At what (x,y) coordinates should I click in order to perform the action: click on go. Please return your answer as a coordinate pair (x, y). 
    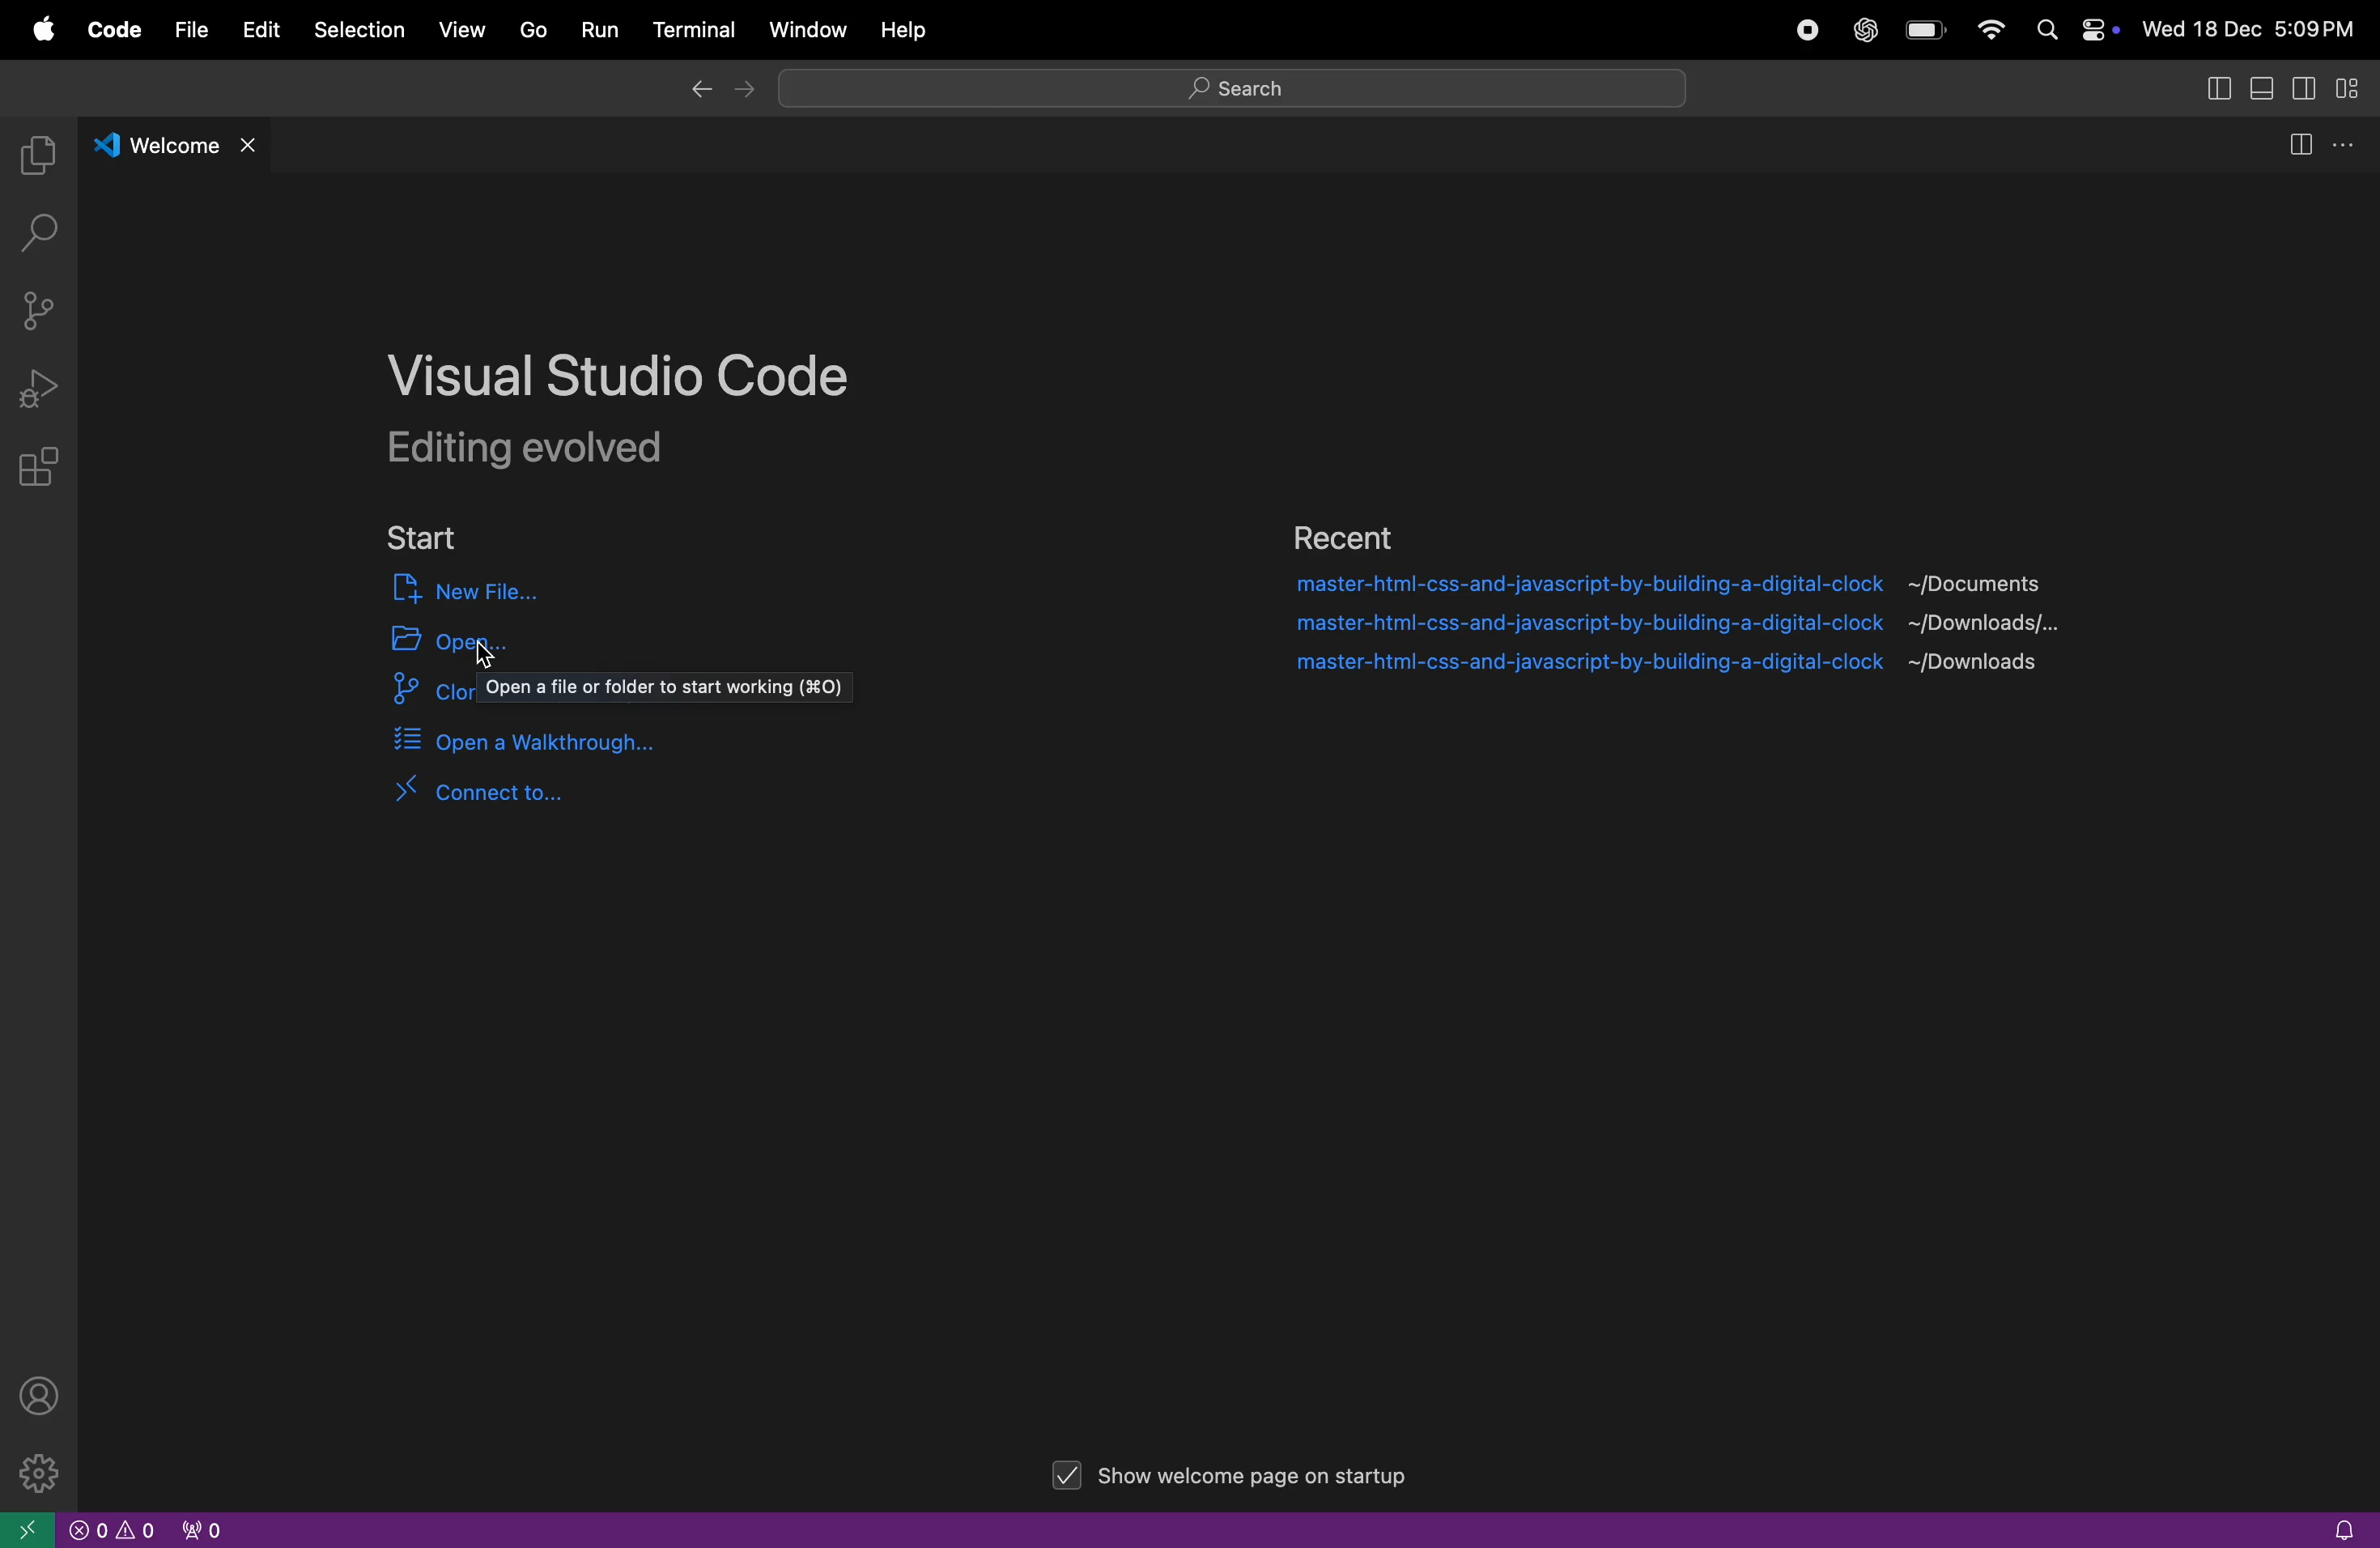
    Looking at the image, I should click on (527, 30).